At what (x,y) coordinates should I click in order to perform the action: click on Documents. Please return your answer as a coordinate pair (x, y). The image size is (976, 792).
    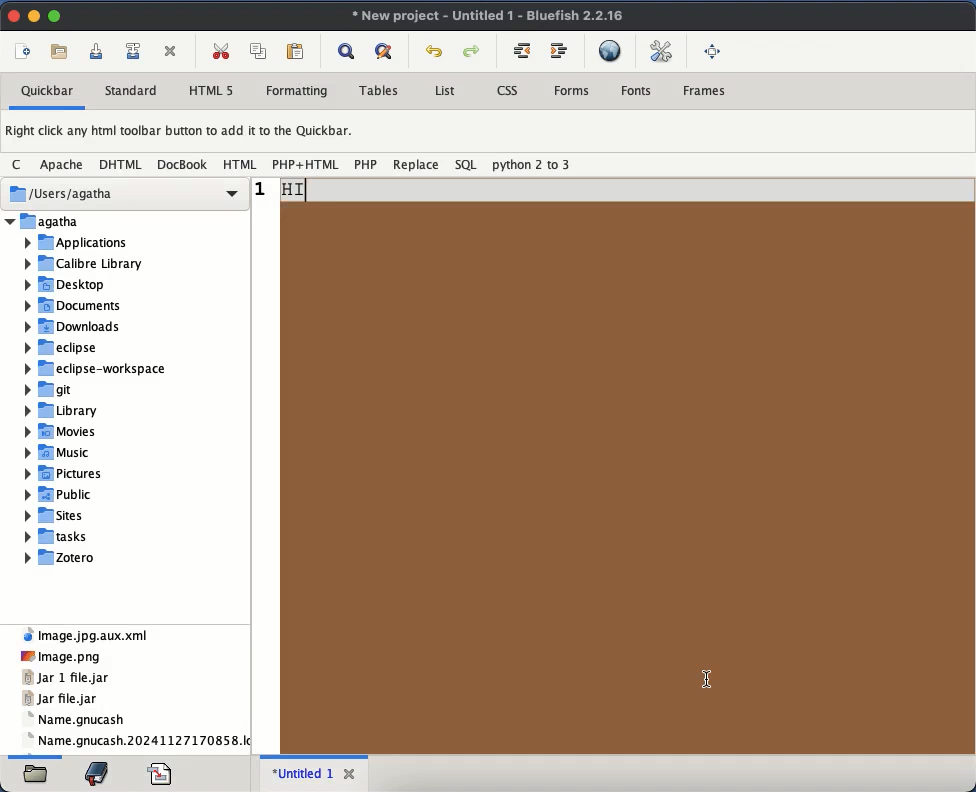
    Looking at the image, I should click on (74, 305).